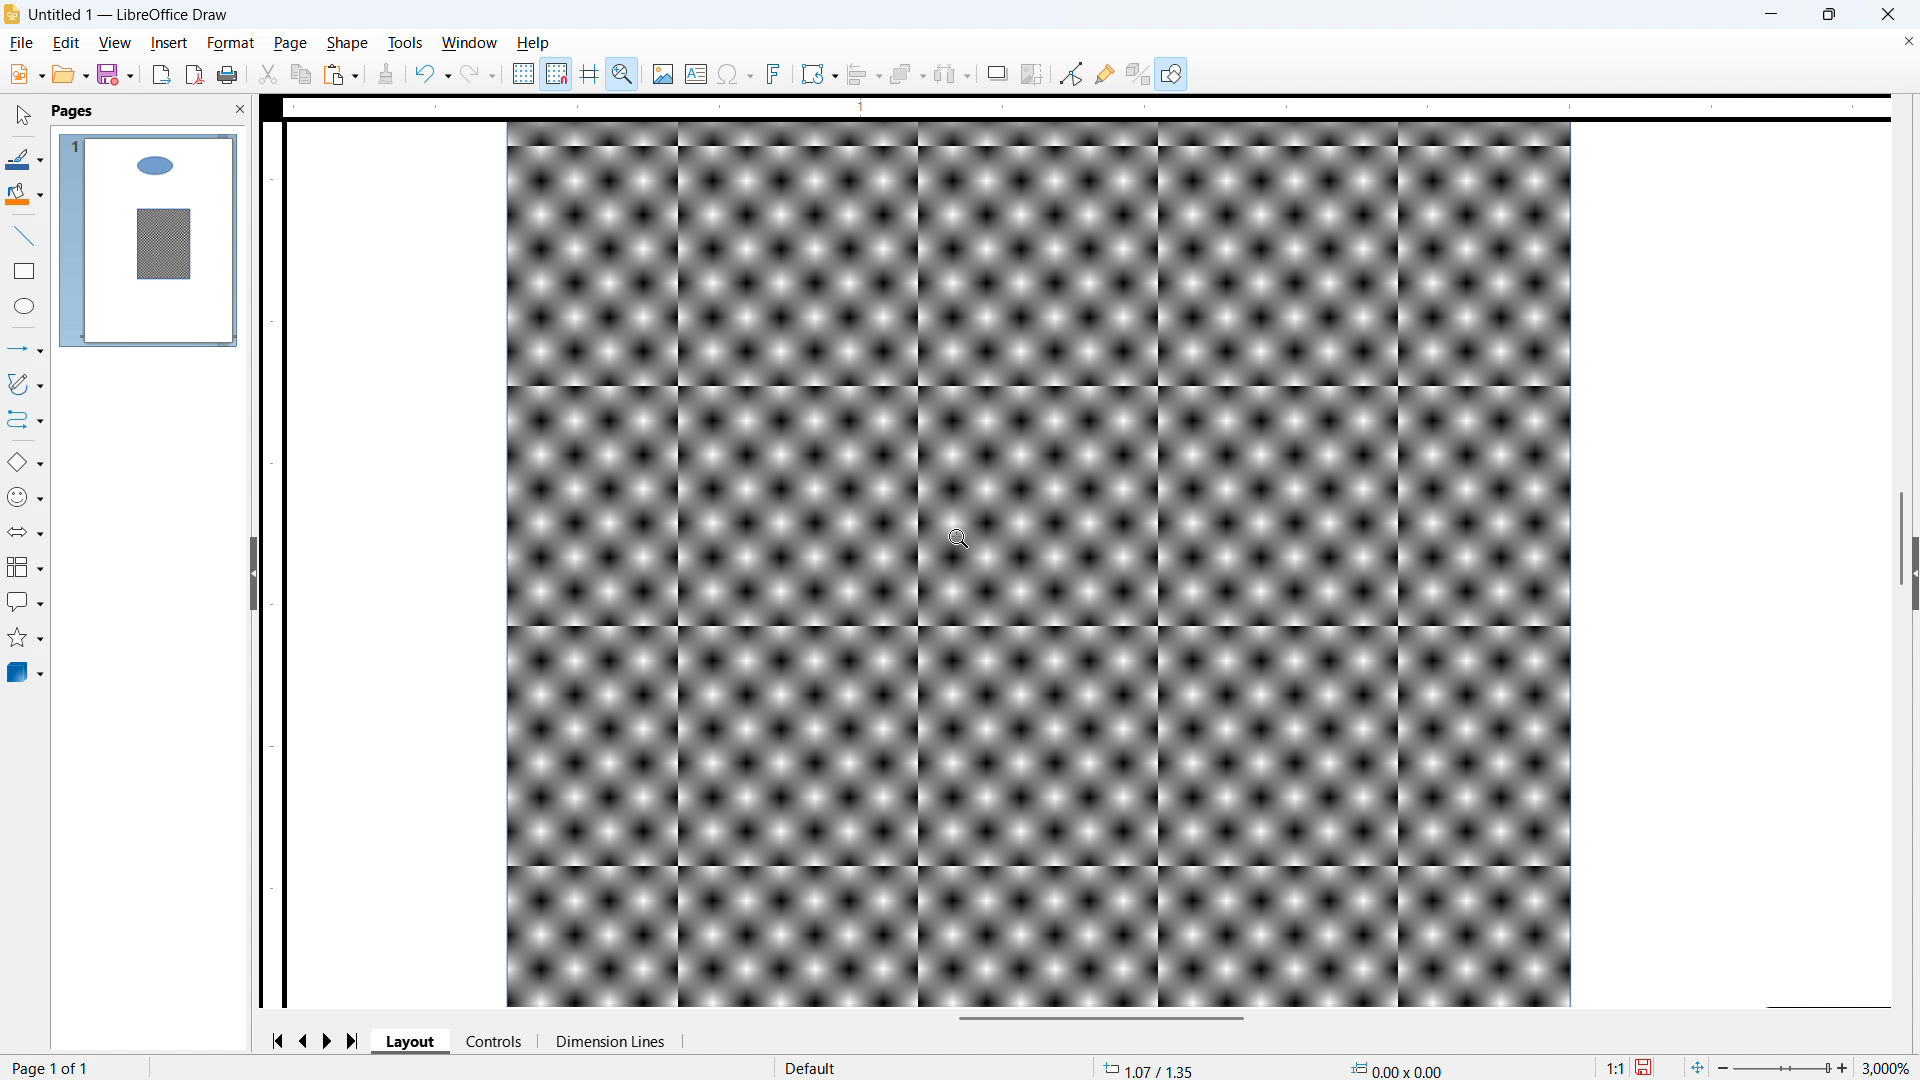  I want to click on Curves and polygons , so click(25, 384).